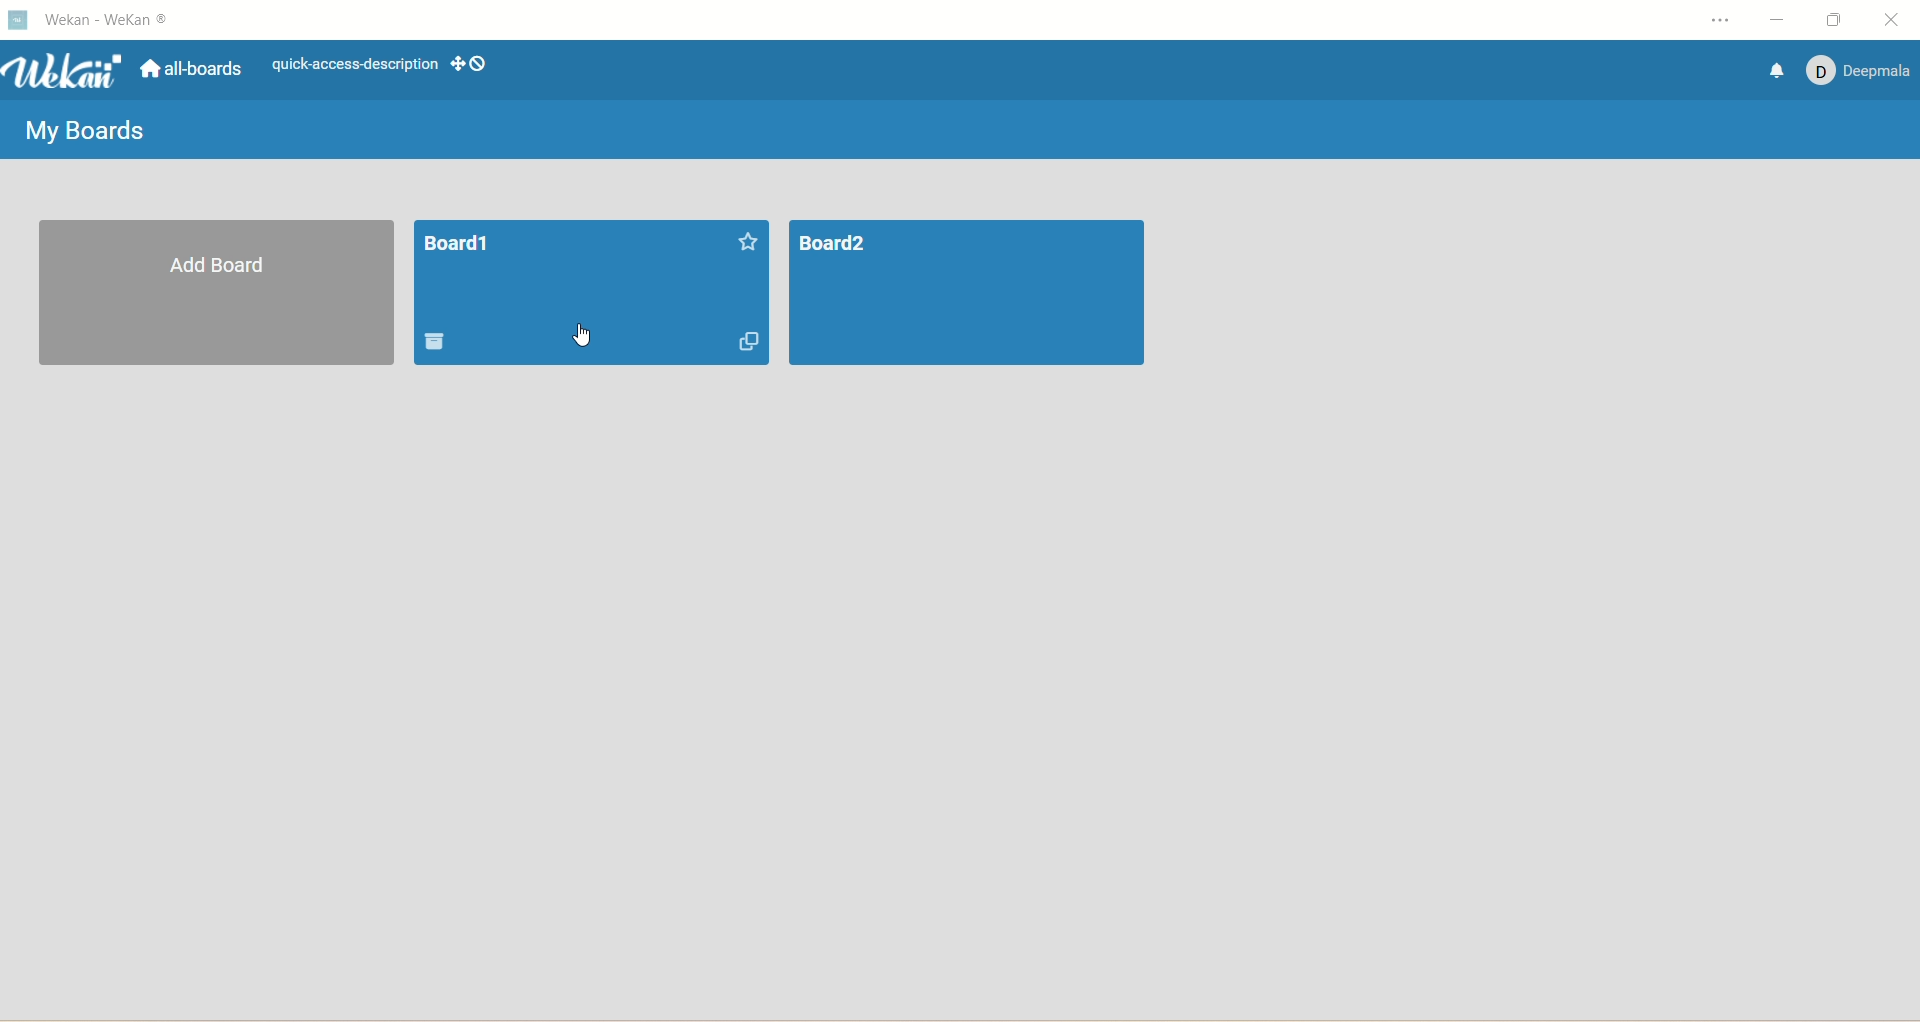 This screenshot has height=1022, width=1920. I want to click on add board, so click(218, 295).